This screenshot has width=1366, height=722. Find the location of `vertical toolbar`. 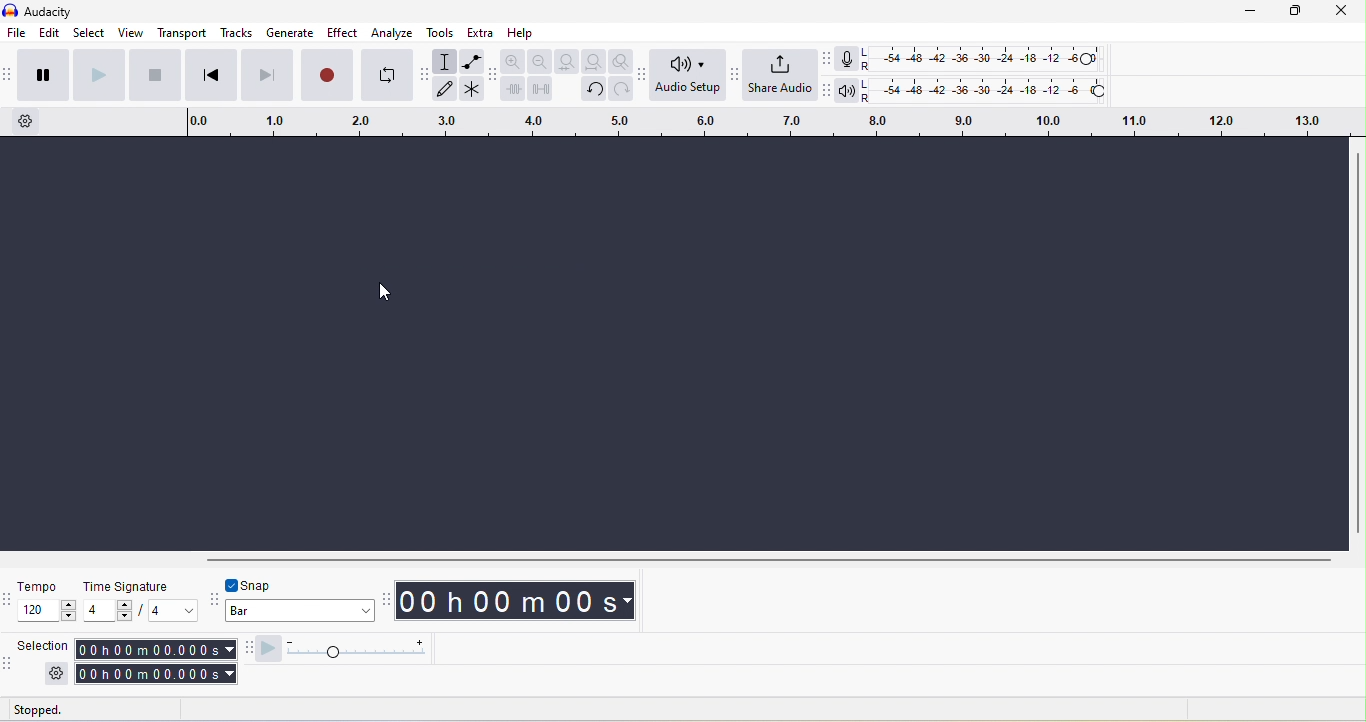

vertical toolbar is located at coordinates (1358, 343).